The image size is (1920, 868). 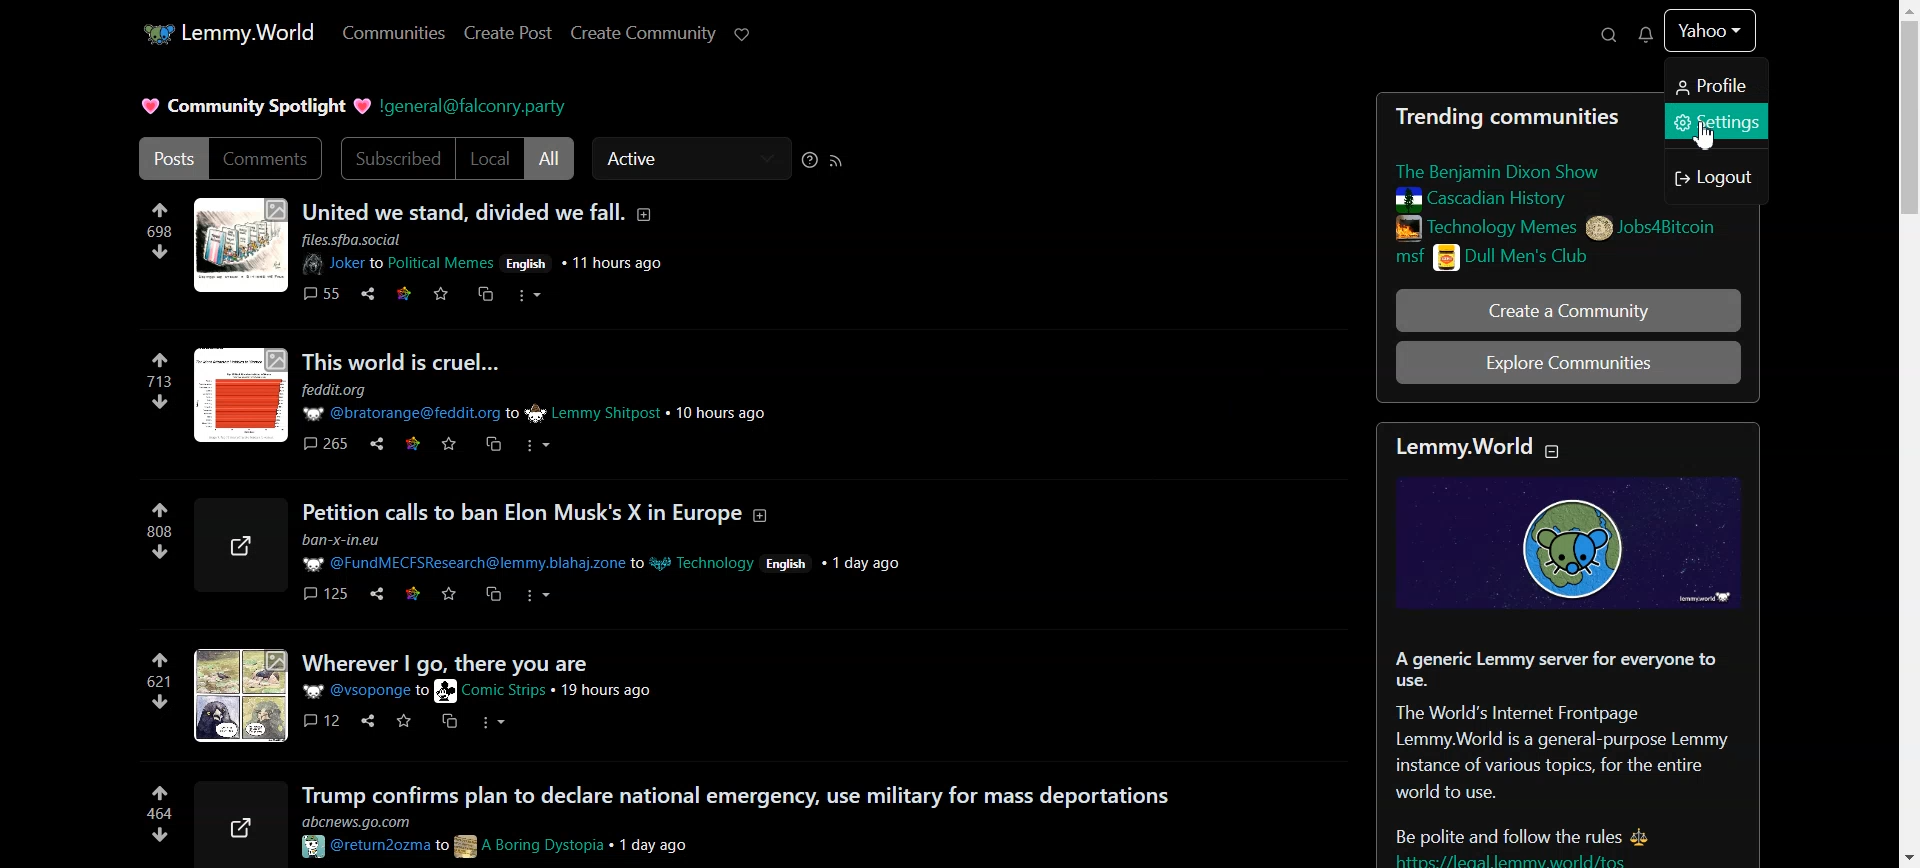 I want to click on , so click(x=541, y=446).